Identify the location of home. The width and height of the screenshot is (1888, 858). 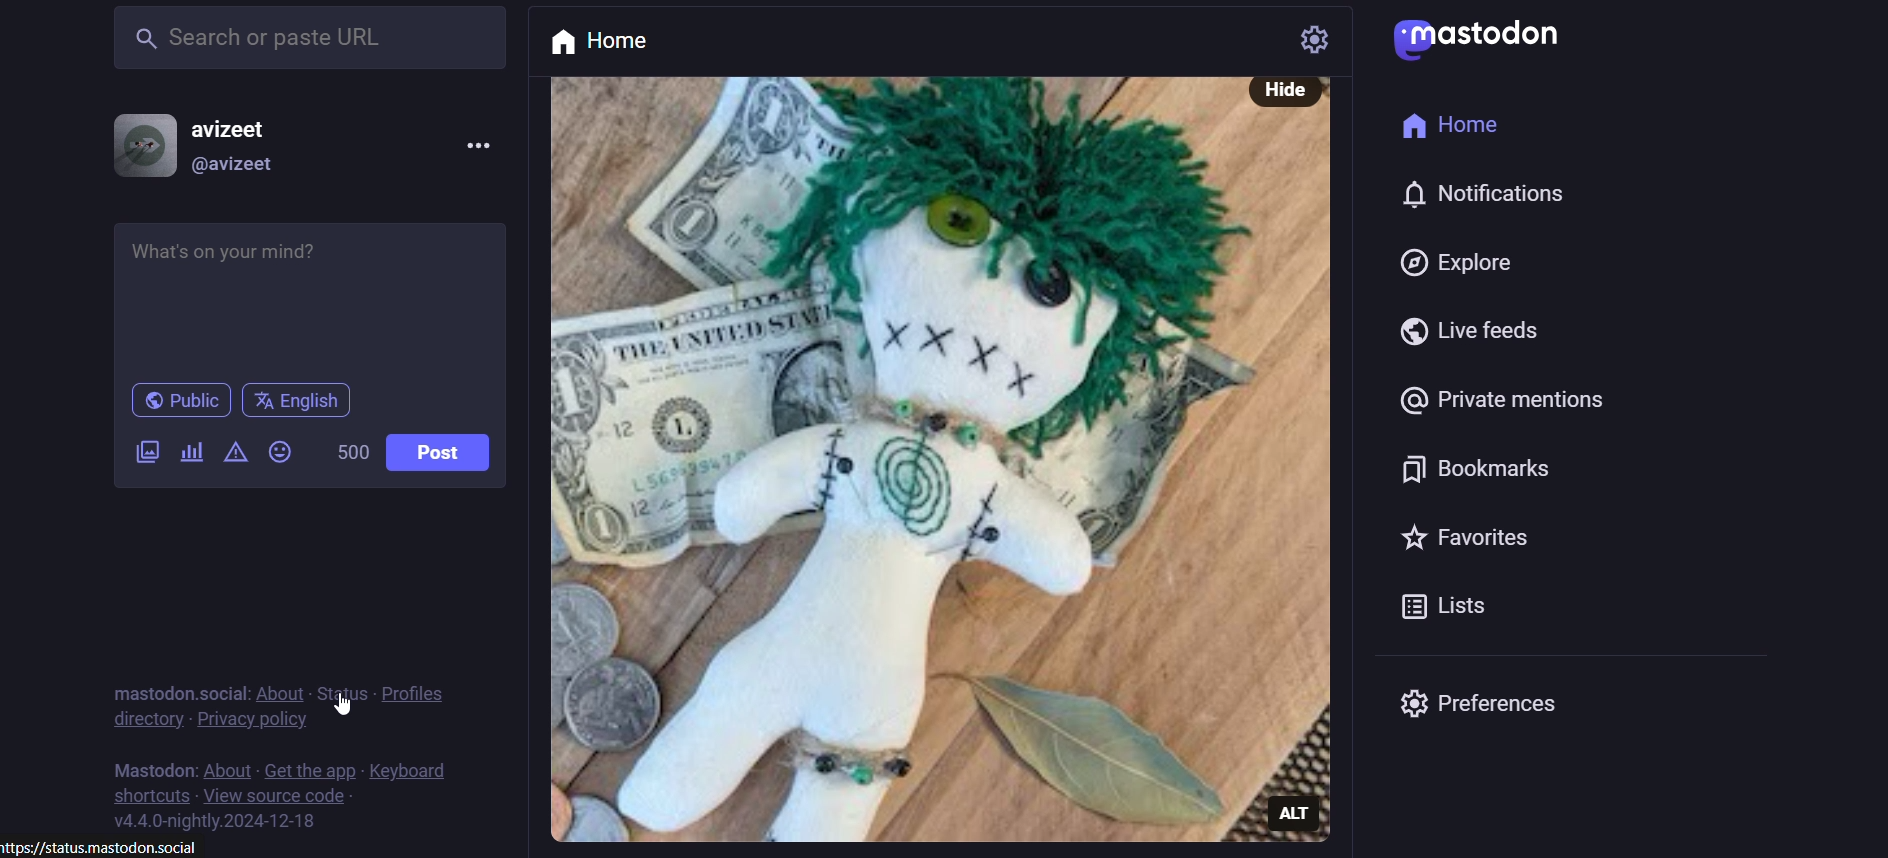
(1454, 127).